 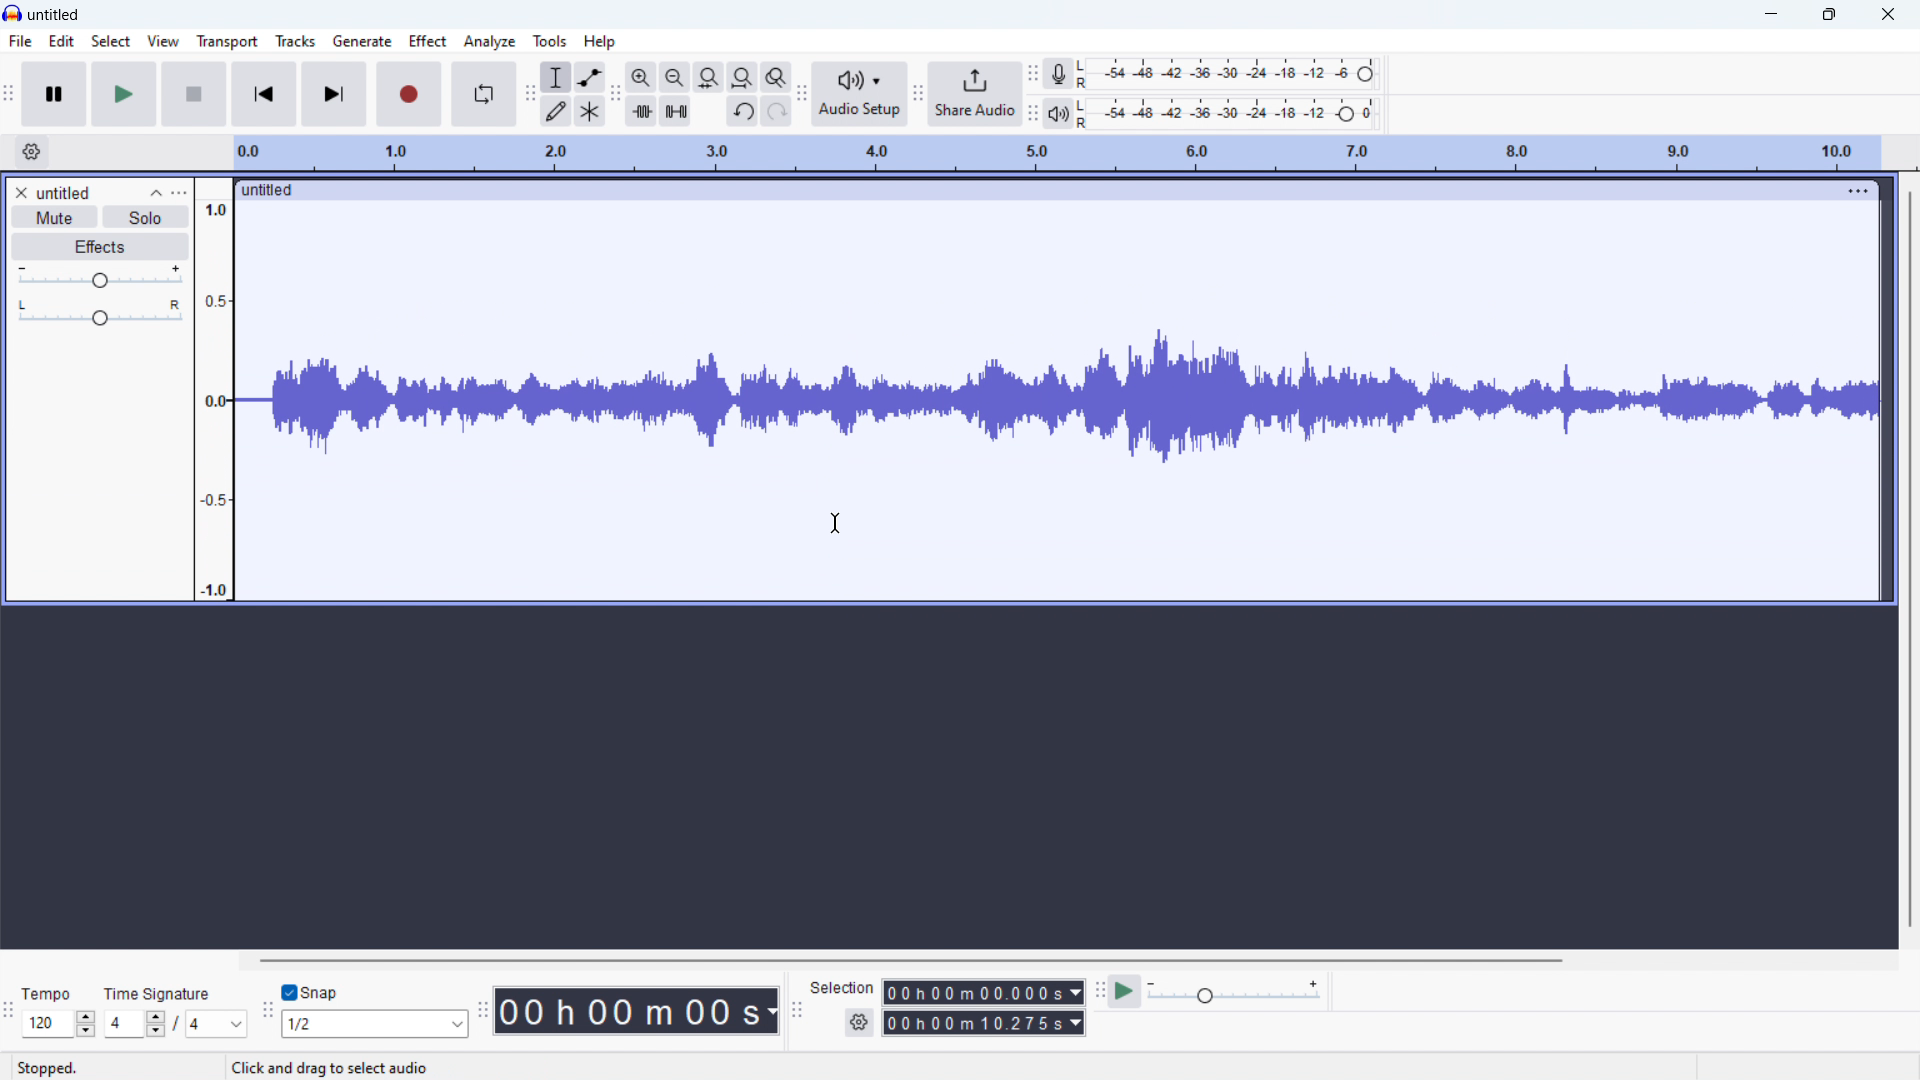 What do you see at coordinates (57, 94) in the screenshot?
I see `pause` at bounding box center [57, 94].